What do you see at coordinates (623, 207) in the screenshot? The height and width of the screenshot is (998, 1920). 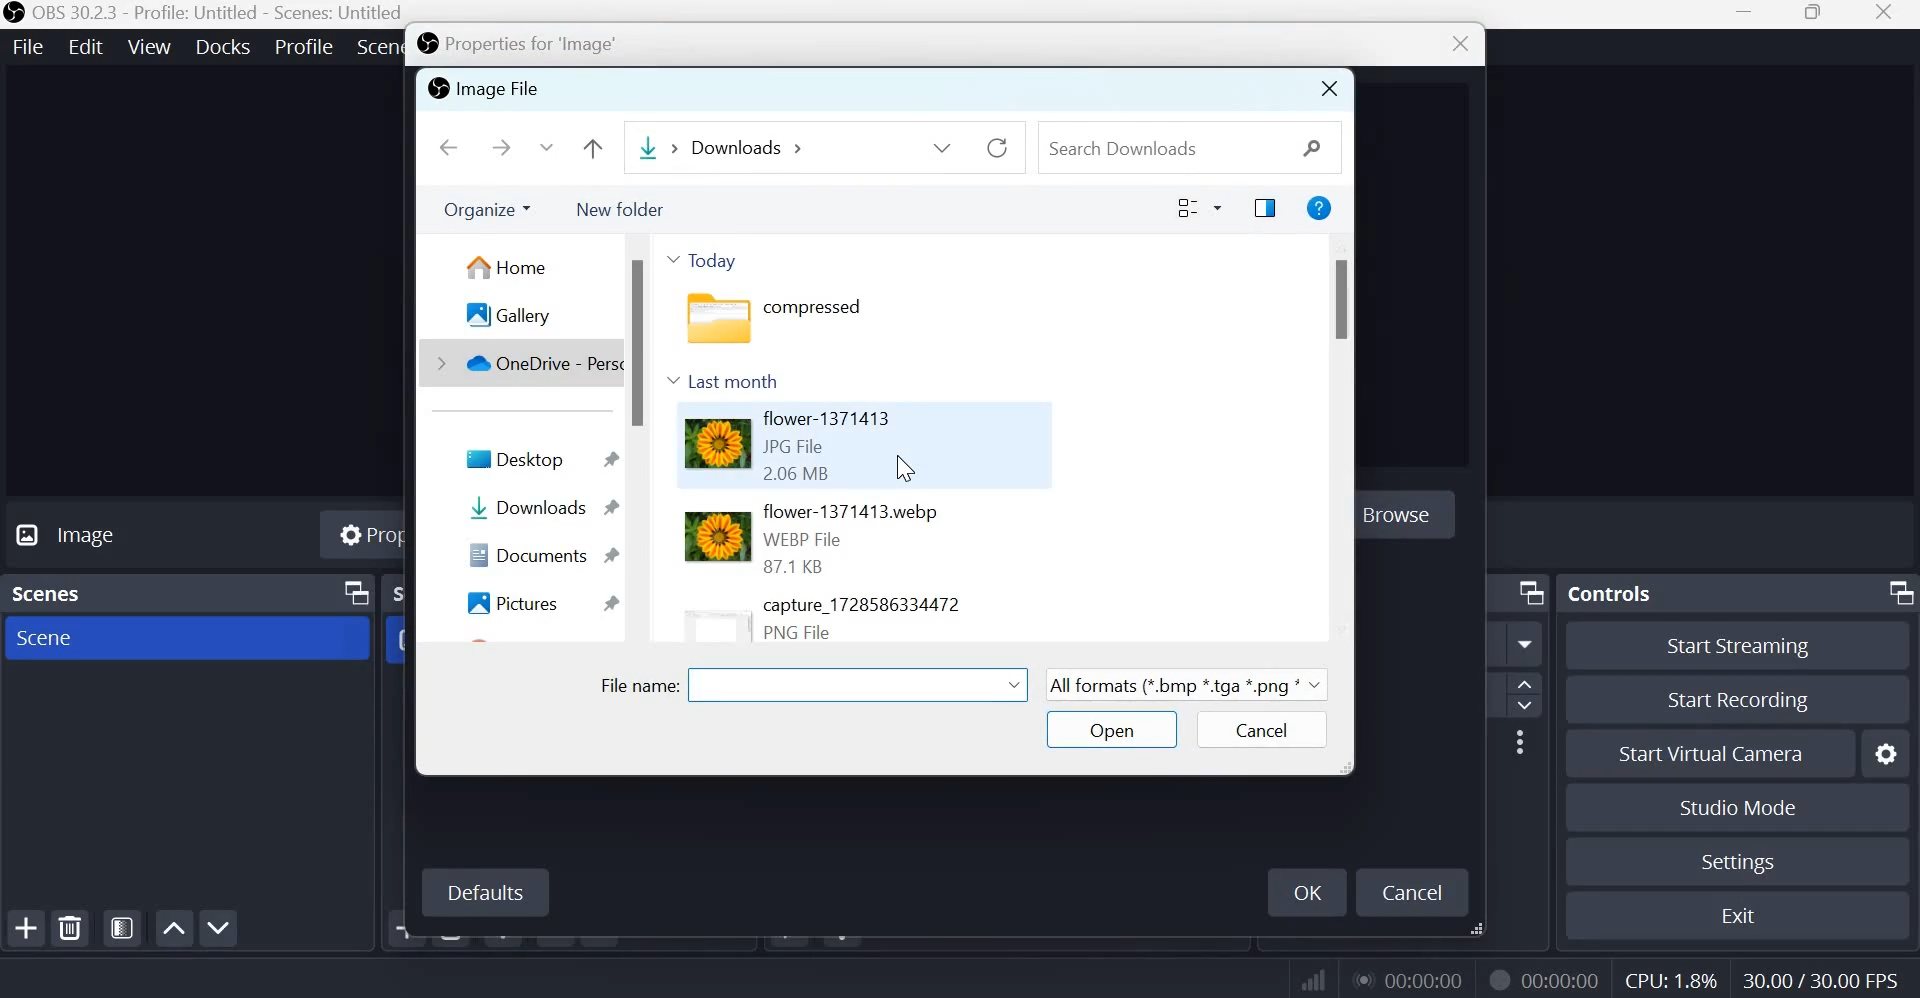 I see `New folder` at bounding box center [623, 207].